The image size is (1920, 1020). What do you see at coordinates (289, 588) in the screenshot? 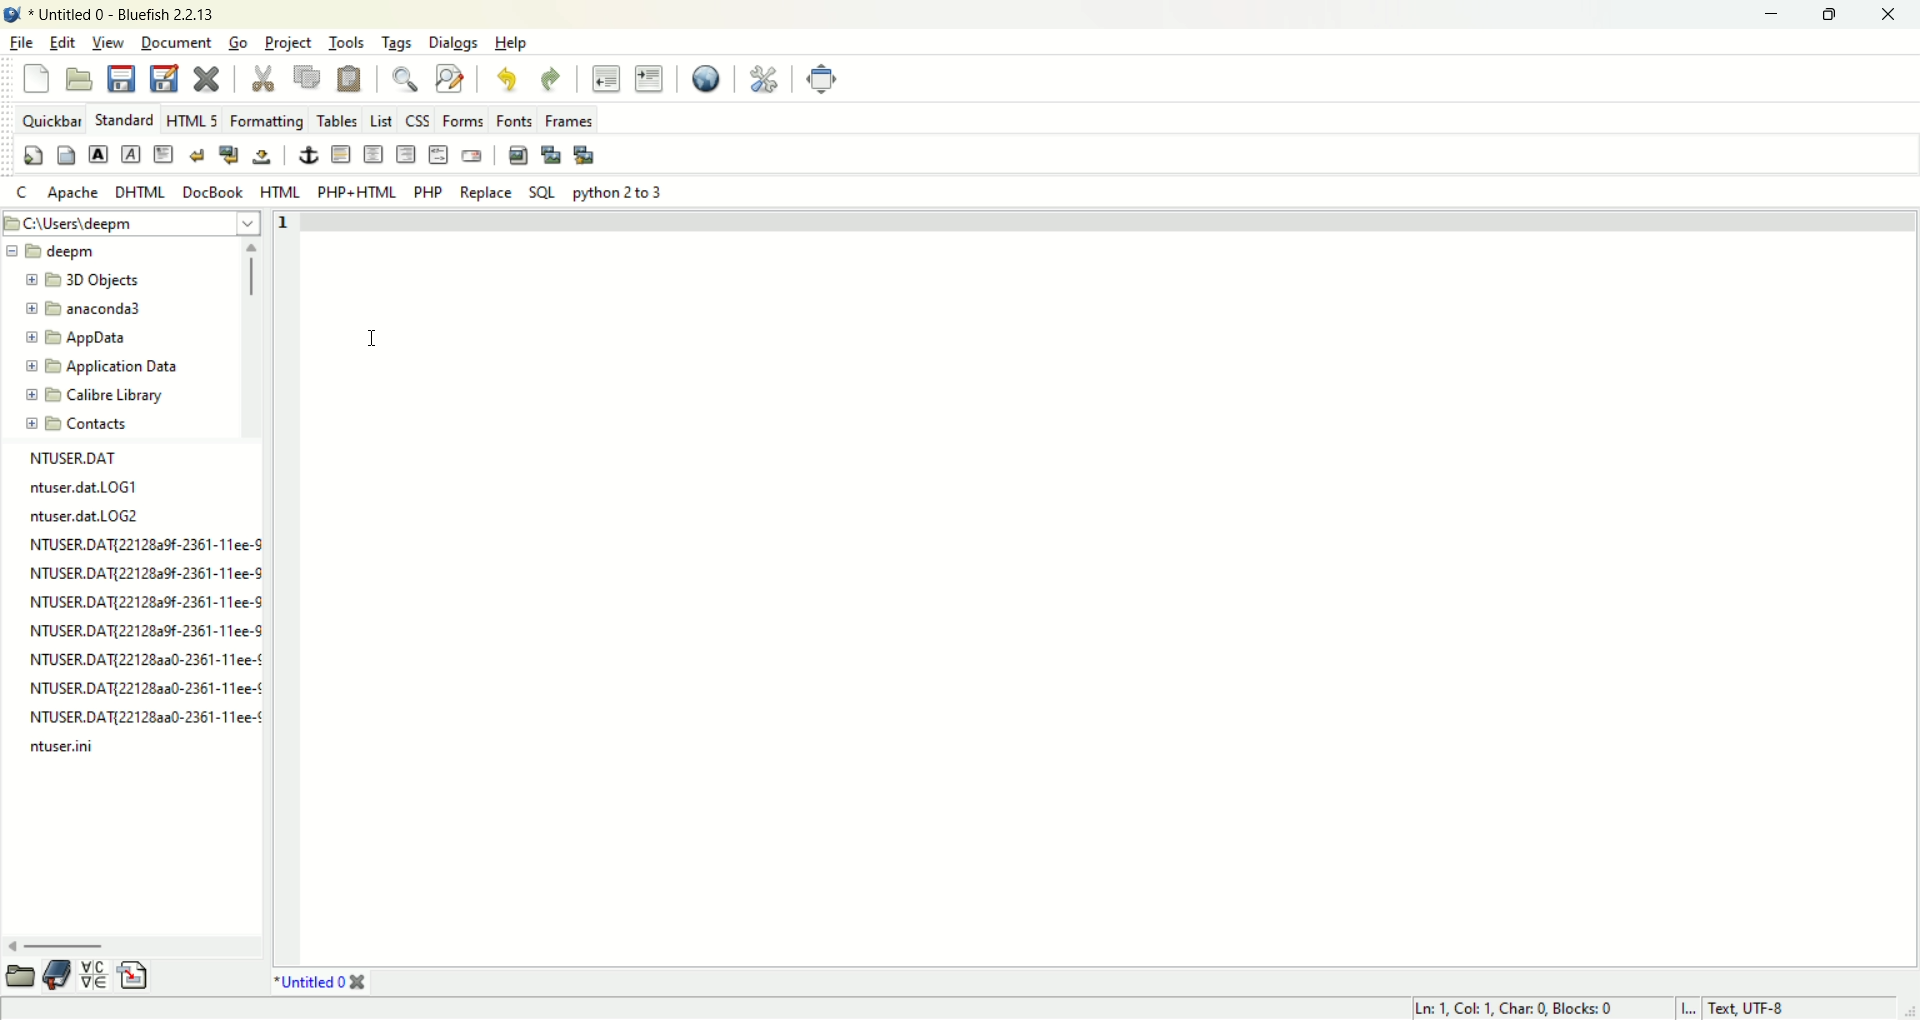
I see `line number` at bounding box center [289, 588].